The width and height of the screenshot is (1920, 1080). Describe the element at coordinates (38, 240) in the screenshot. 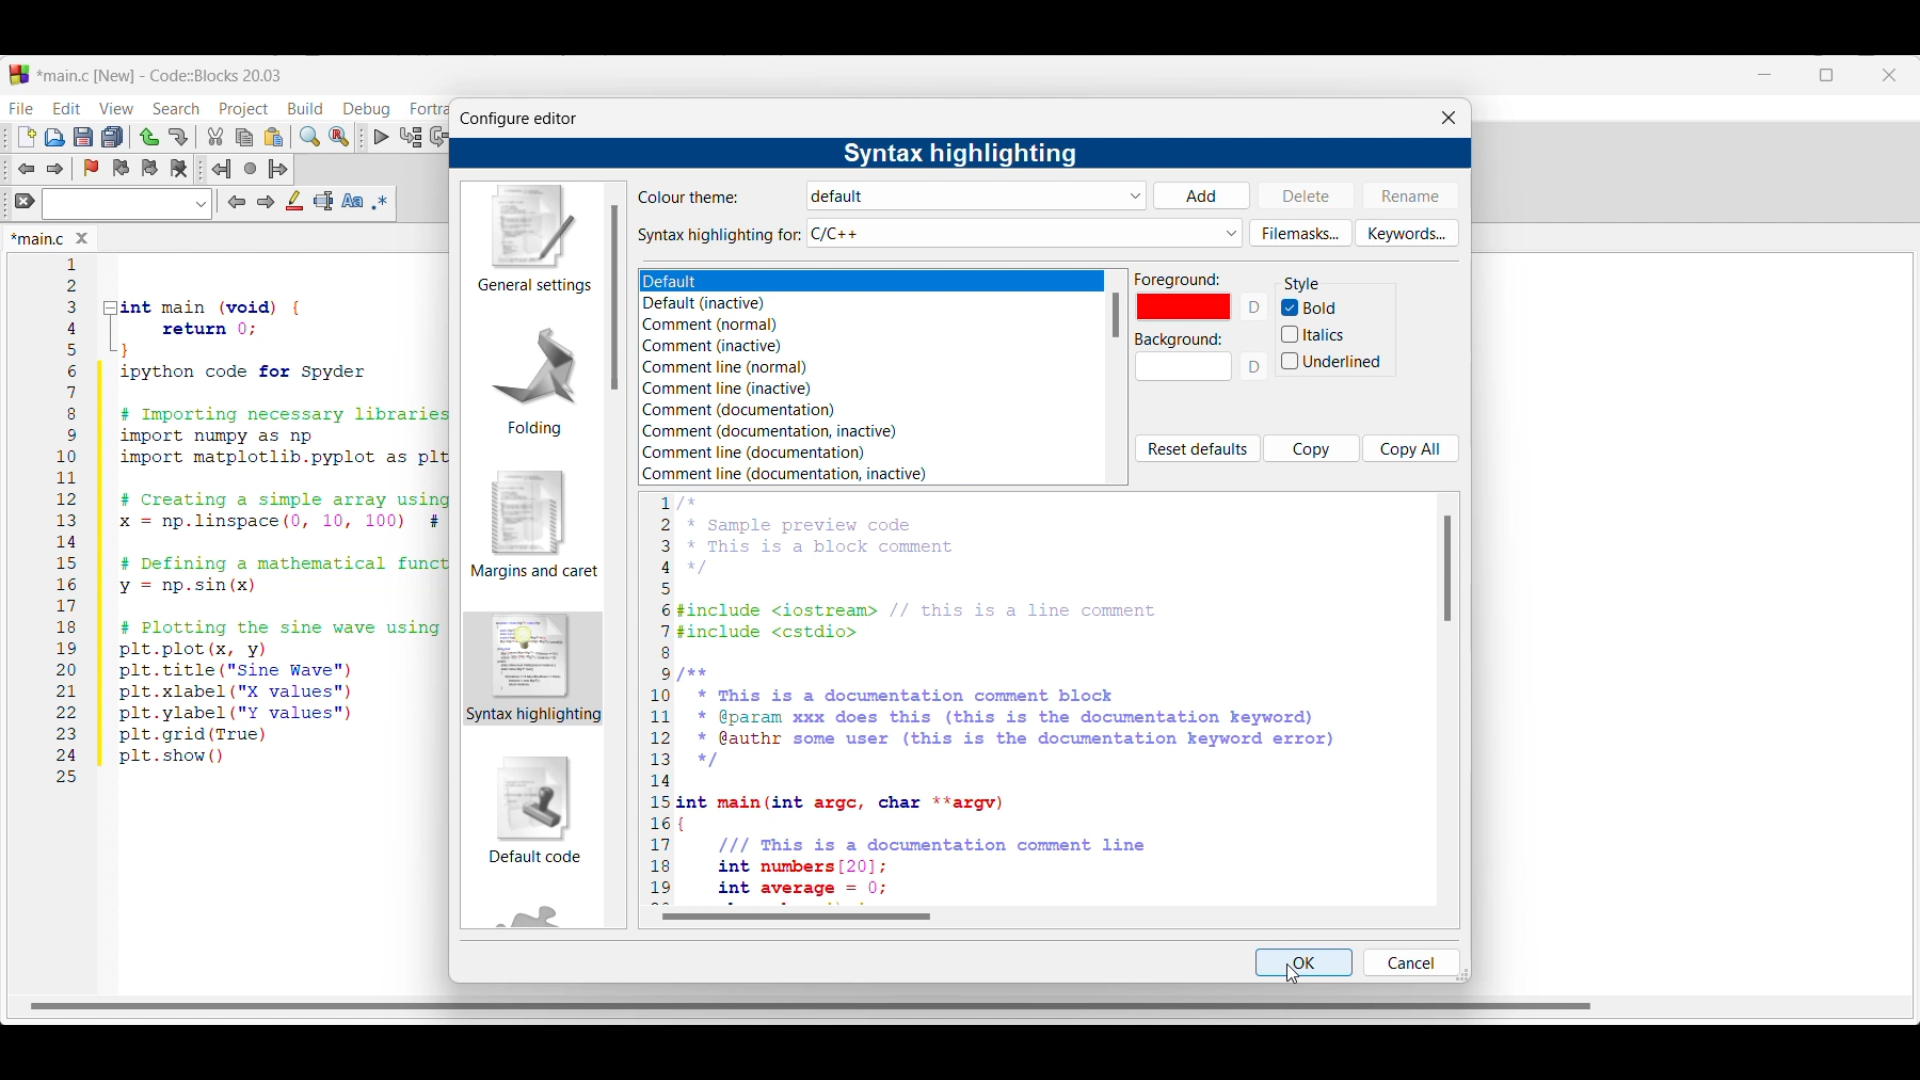

I see `Current tab` at that location.